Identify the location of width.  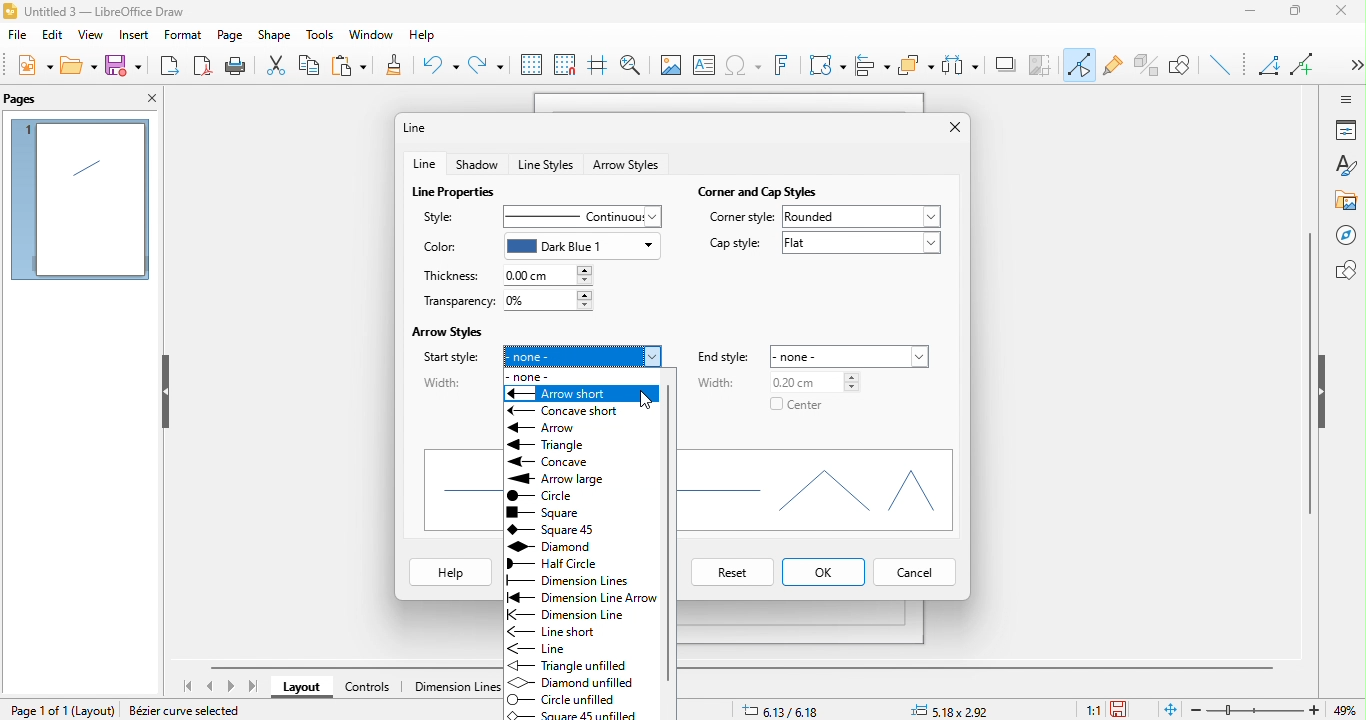
(717, 386).